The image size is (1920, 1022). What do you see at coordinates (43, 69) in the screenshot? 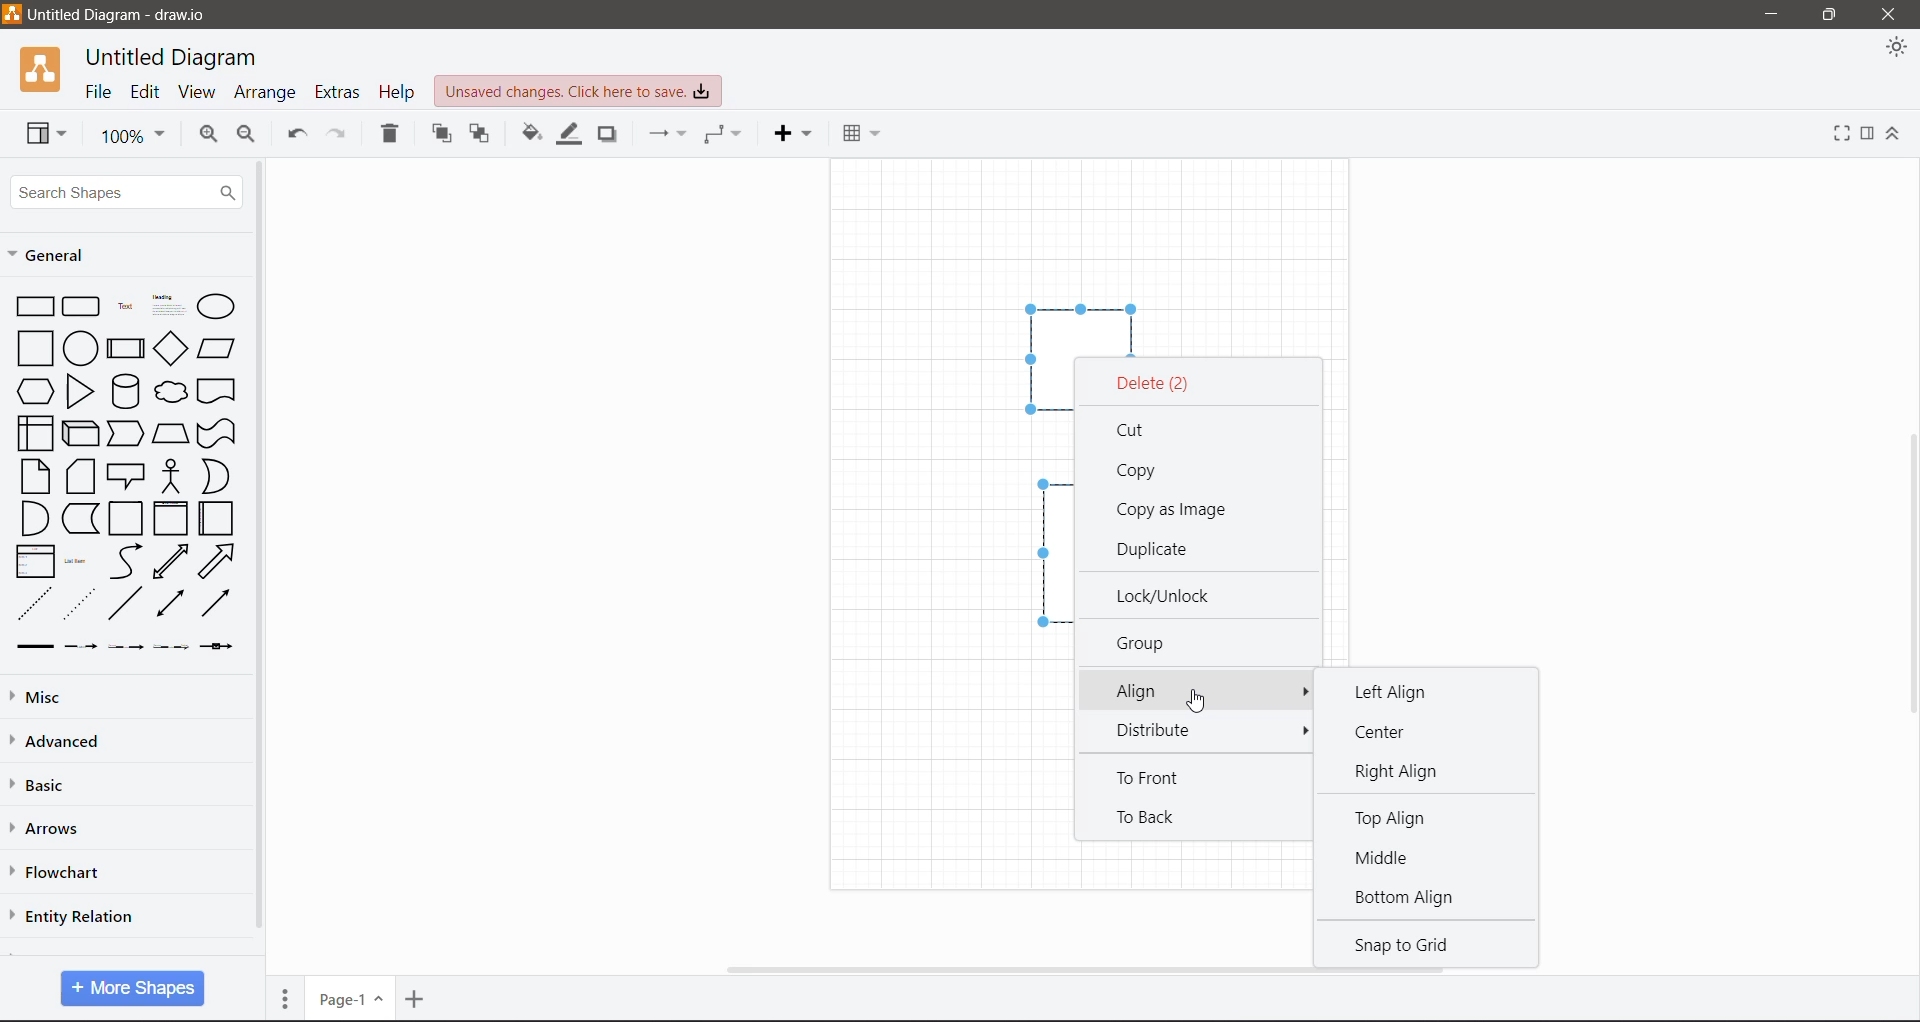
I see `Application Logo` at bounding box center [43, 69].